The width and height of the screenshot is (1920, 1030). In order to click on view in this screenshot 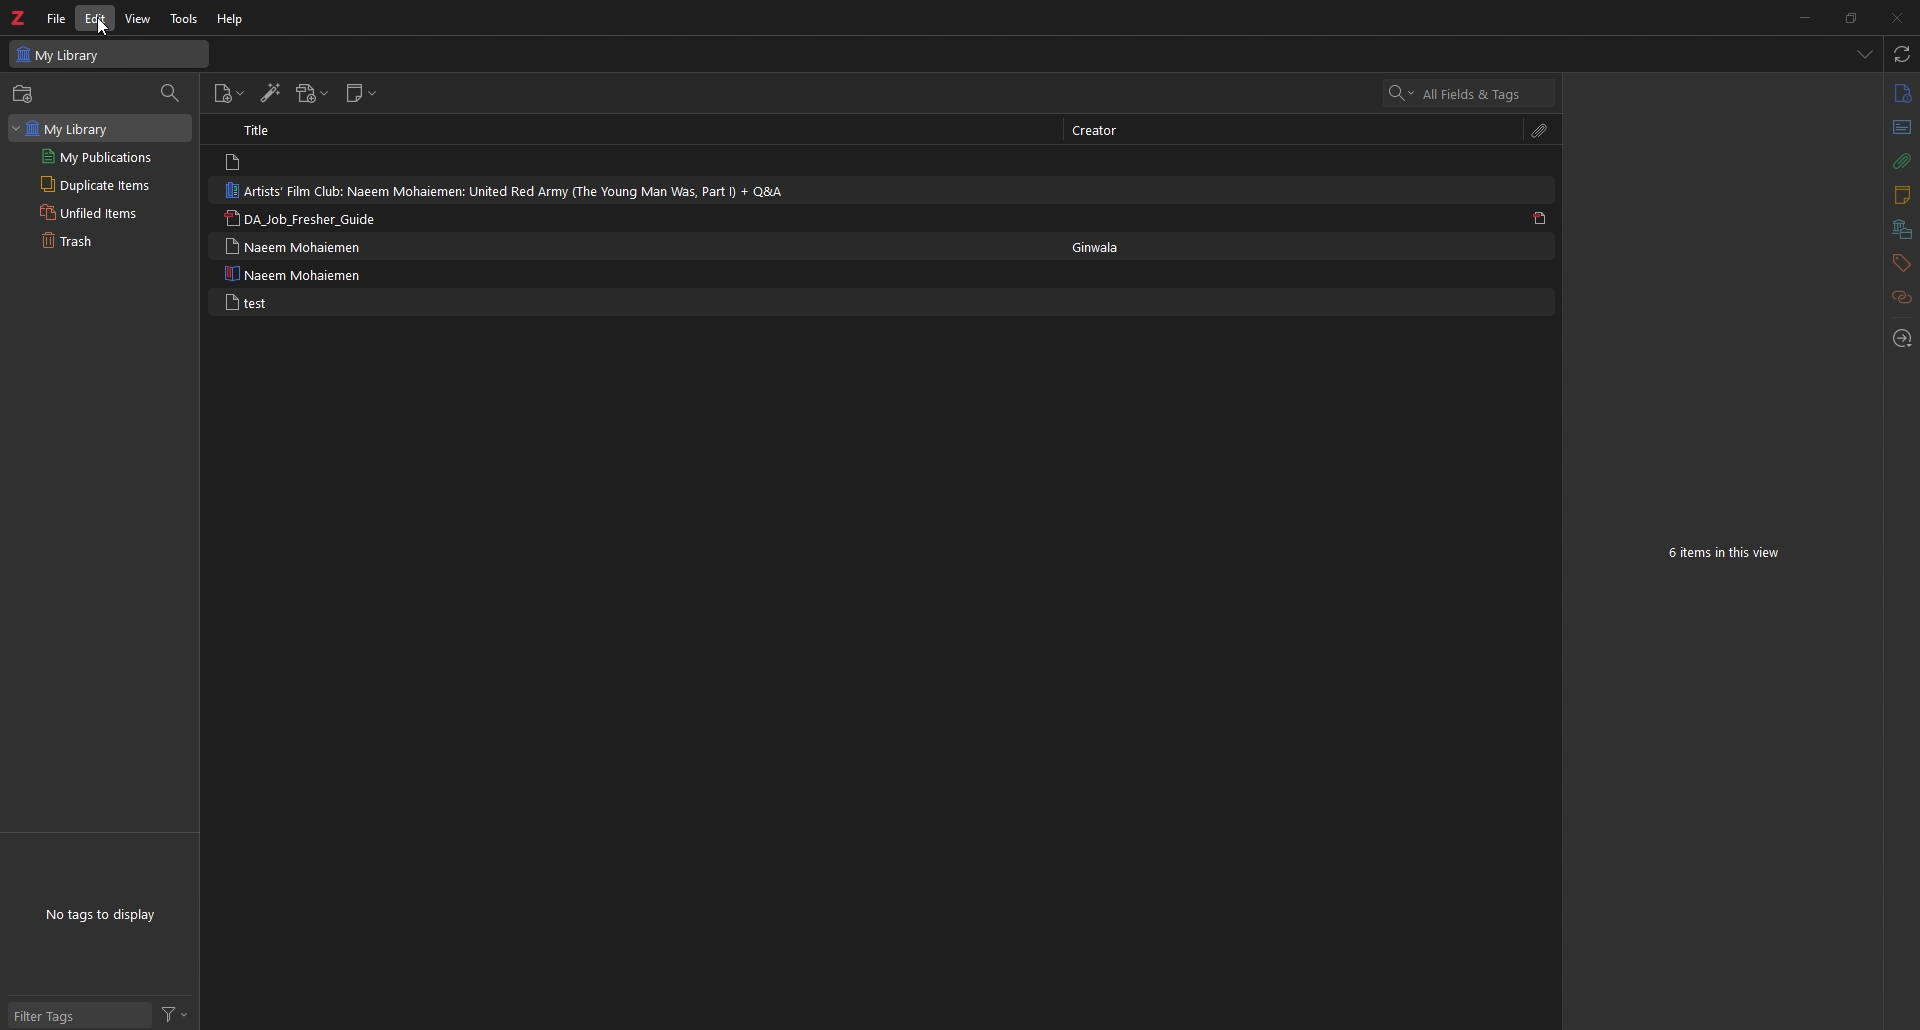, I will do `click(141, 19)`.